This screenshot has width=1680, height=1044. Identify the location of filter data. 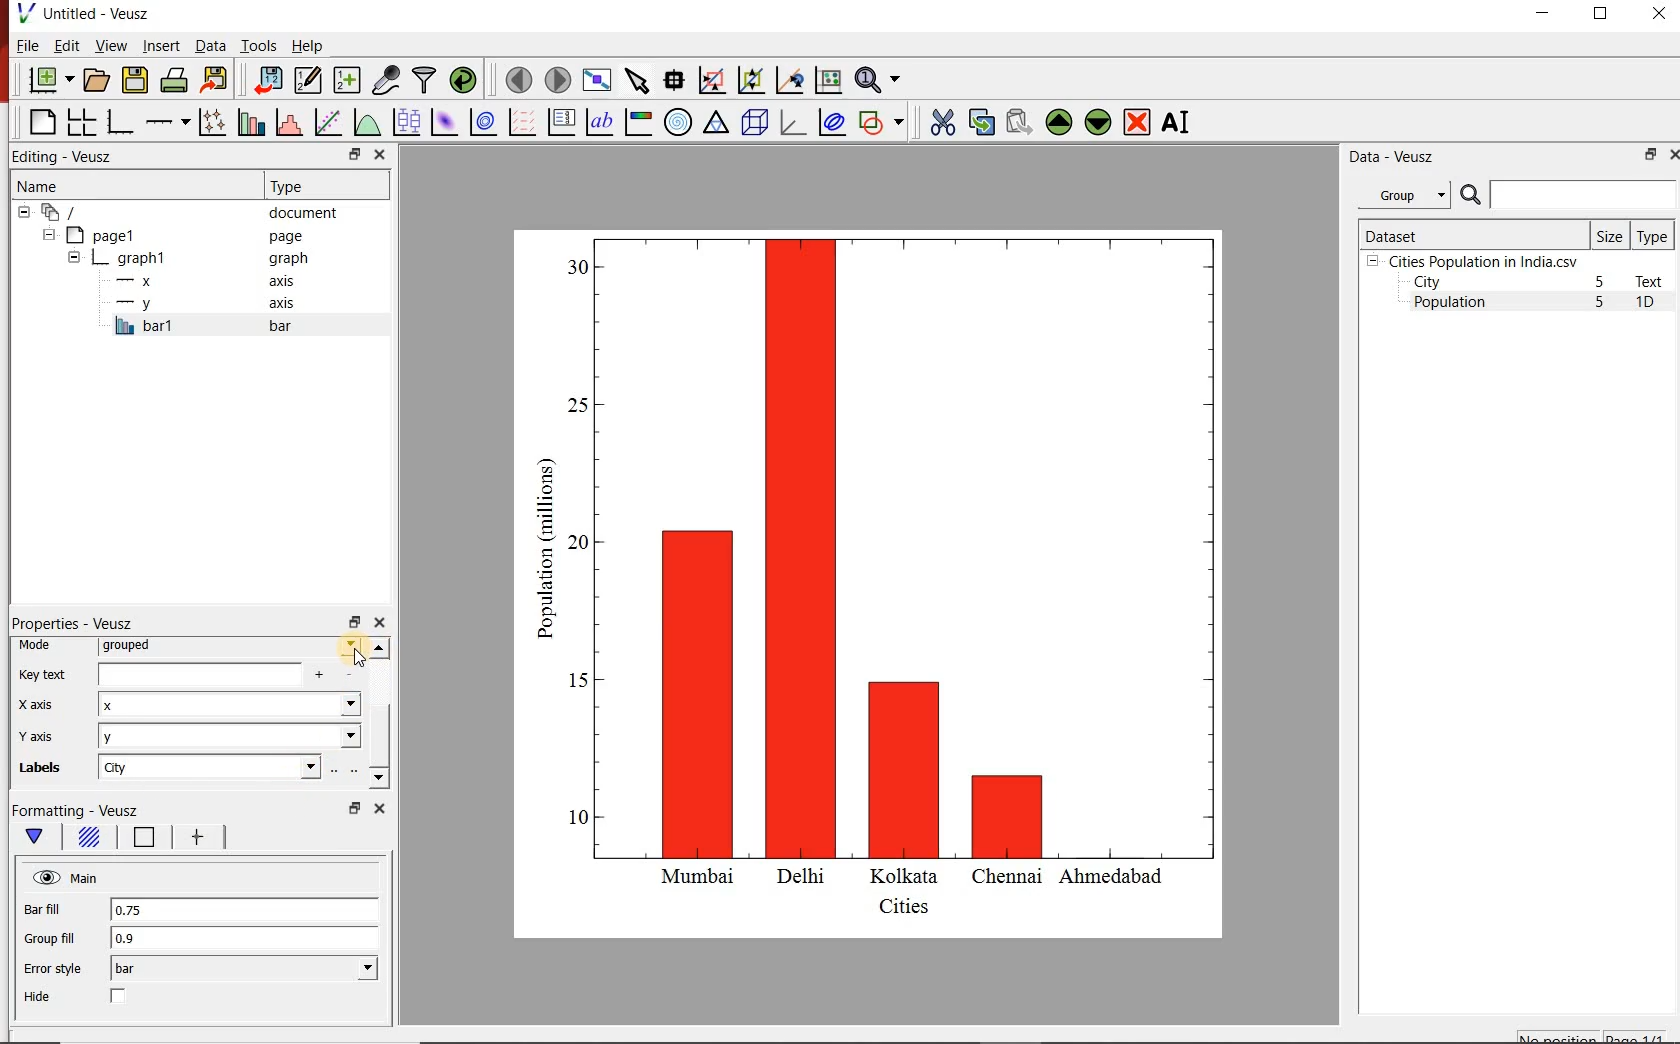
(425, 81).